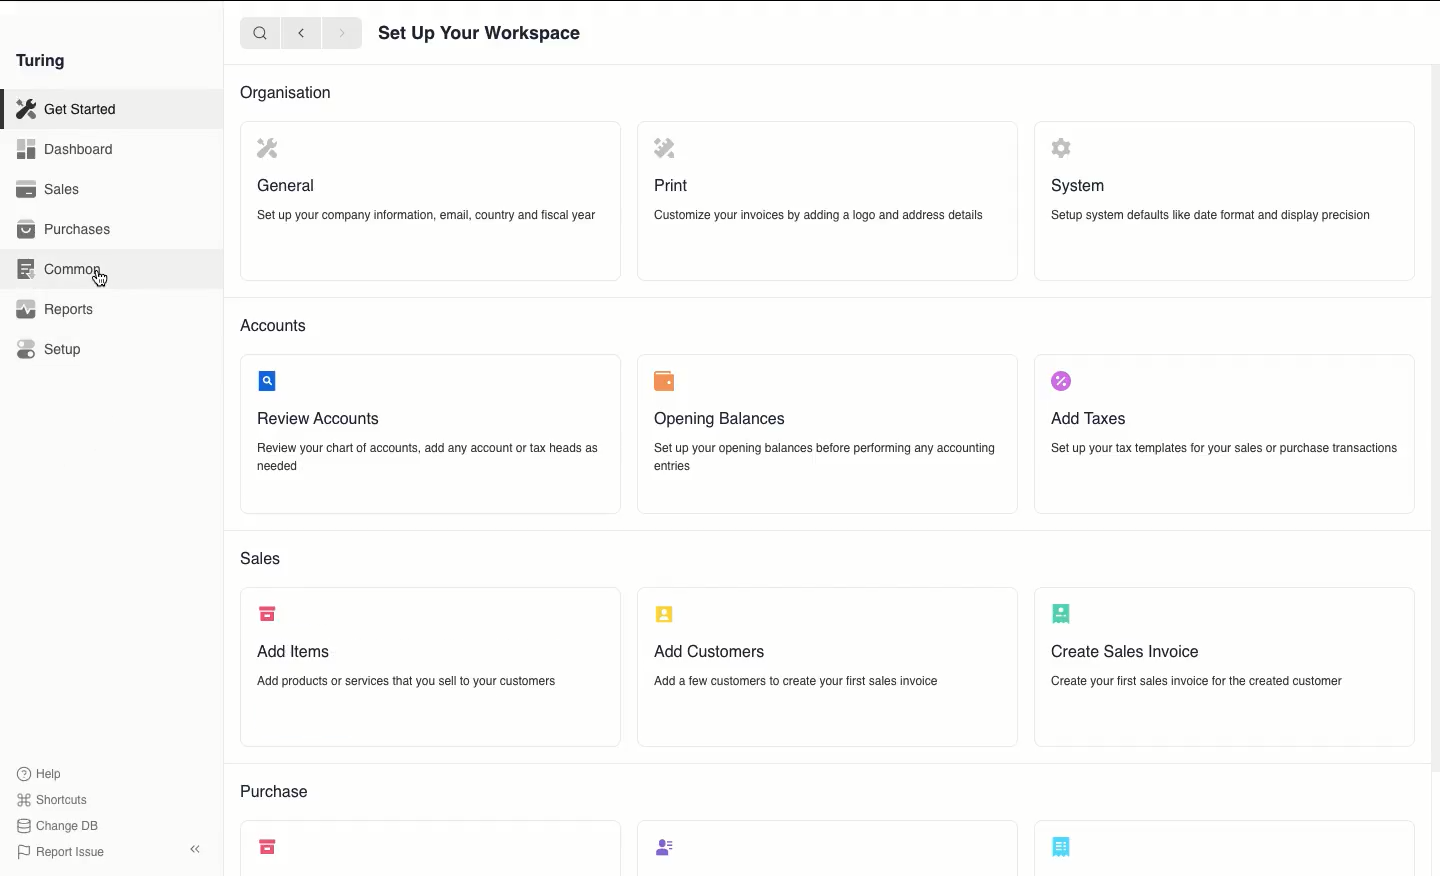 The height and width of the screenshot is (876, 1440). Describe the element at coordinates (273, 847) in the screenshot. I see `Add items` at that location.